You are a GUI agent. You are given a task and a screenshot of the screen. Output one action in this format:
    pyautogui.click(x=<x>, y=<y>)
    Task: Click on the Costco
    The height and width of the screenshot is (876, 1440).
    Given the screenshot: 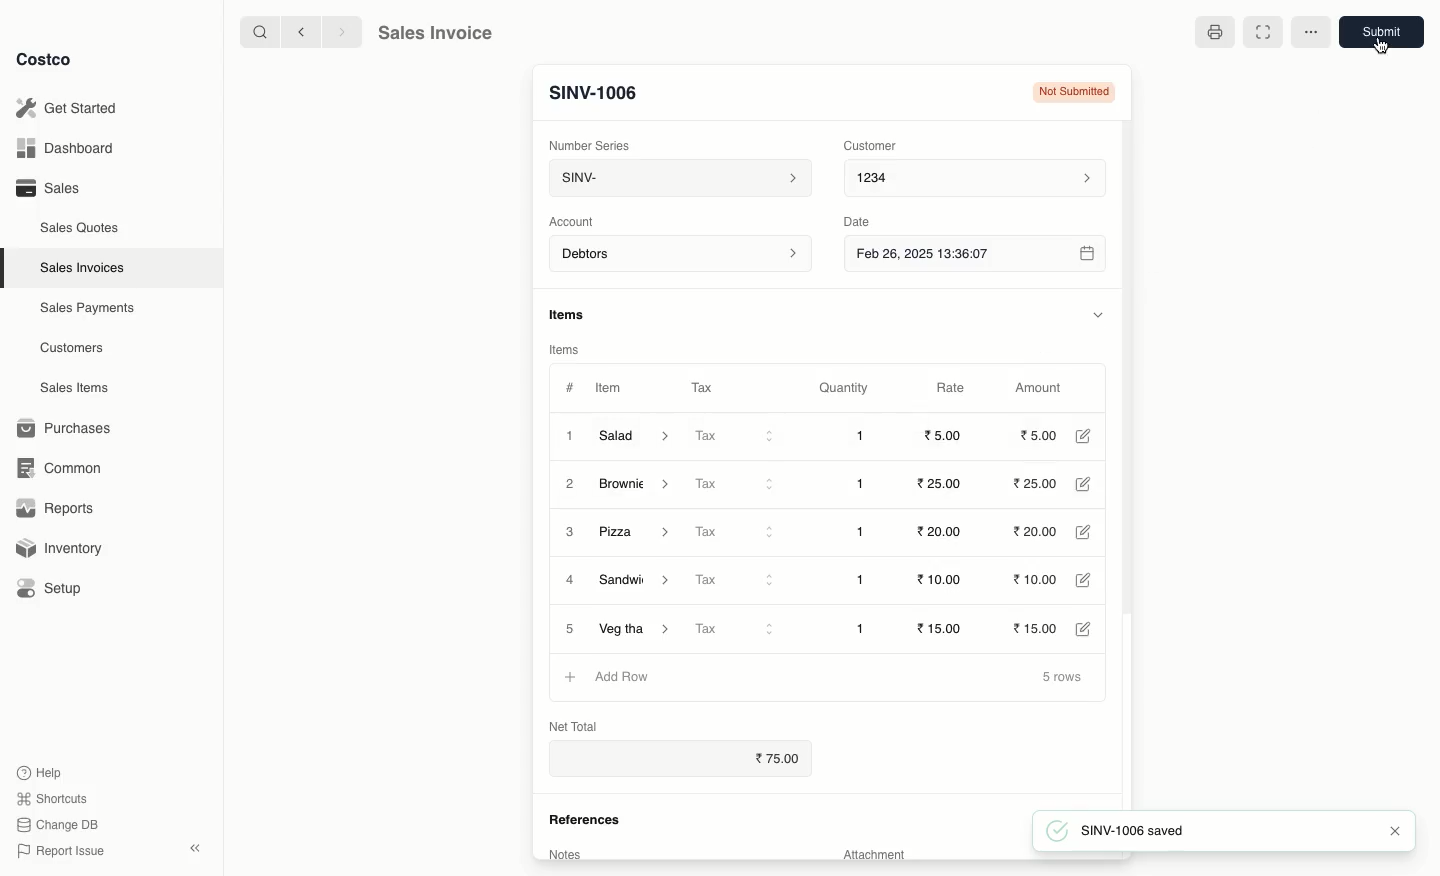 What is the action you would take?
    pyautogui.click(x=49, y=60)
    